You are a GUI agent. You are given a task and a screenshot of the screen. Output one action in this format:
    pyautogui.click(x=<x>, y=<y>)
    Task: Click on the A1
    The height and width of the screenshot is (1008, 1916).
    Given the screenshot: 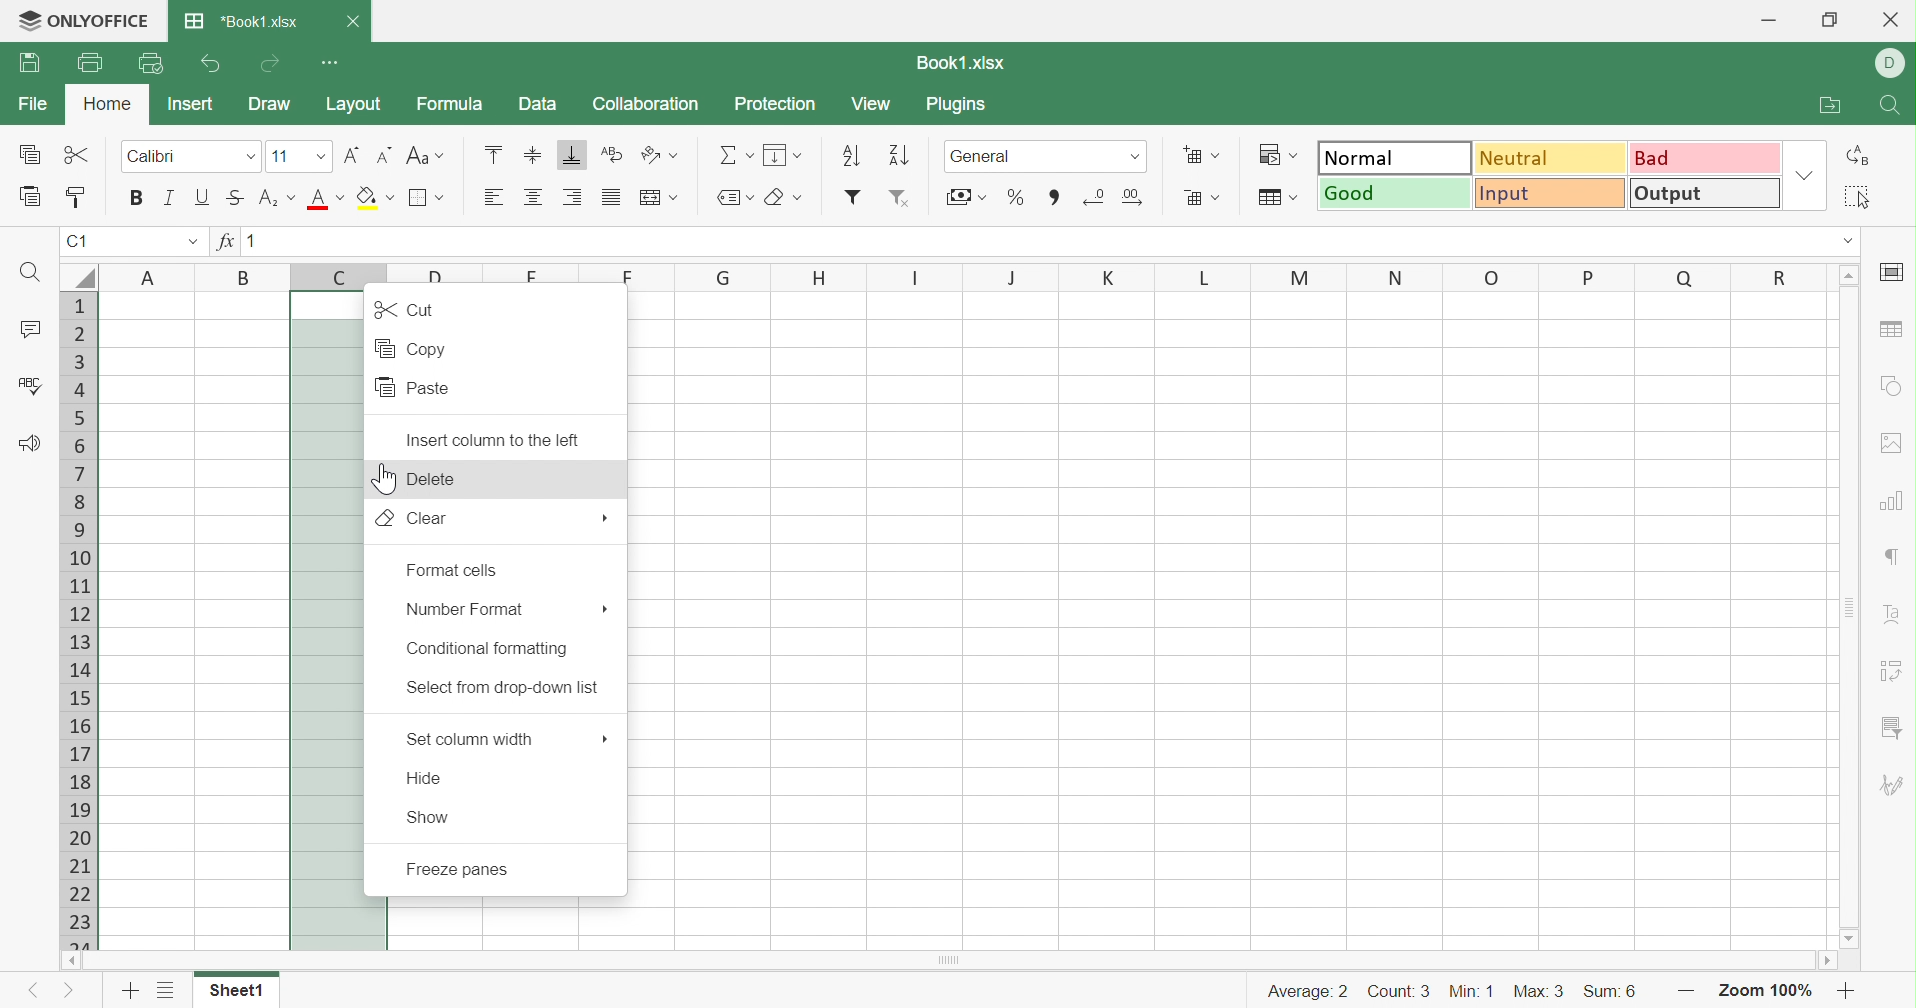 What is the action you would take?
    pyautogui.click(x=77, y=240)
    